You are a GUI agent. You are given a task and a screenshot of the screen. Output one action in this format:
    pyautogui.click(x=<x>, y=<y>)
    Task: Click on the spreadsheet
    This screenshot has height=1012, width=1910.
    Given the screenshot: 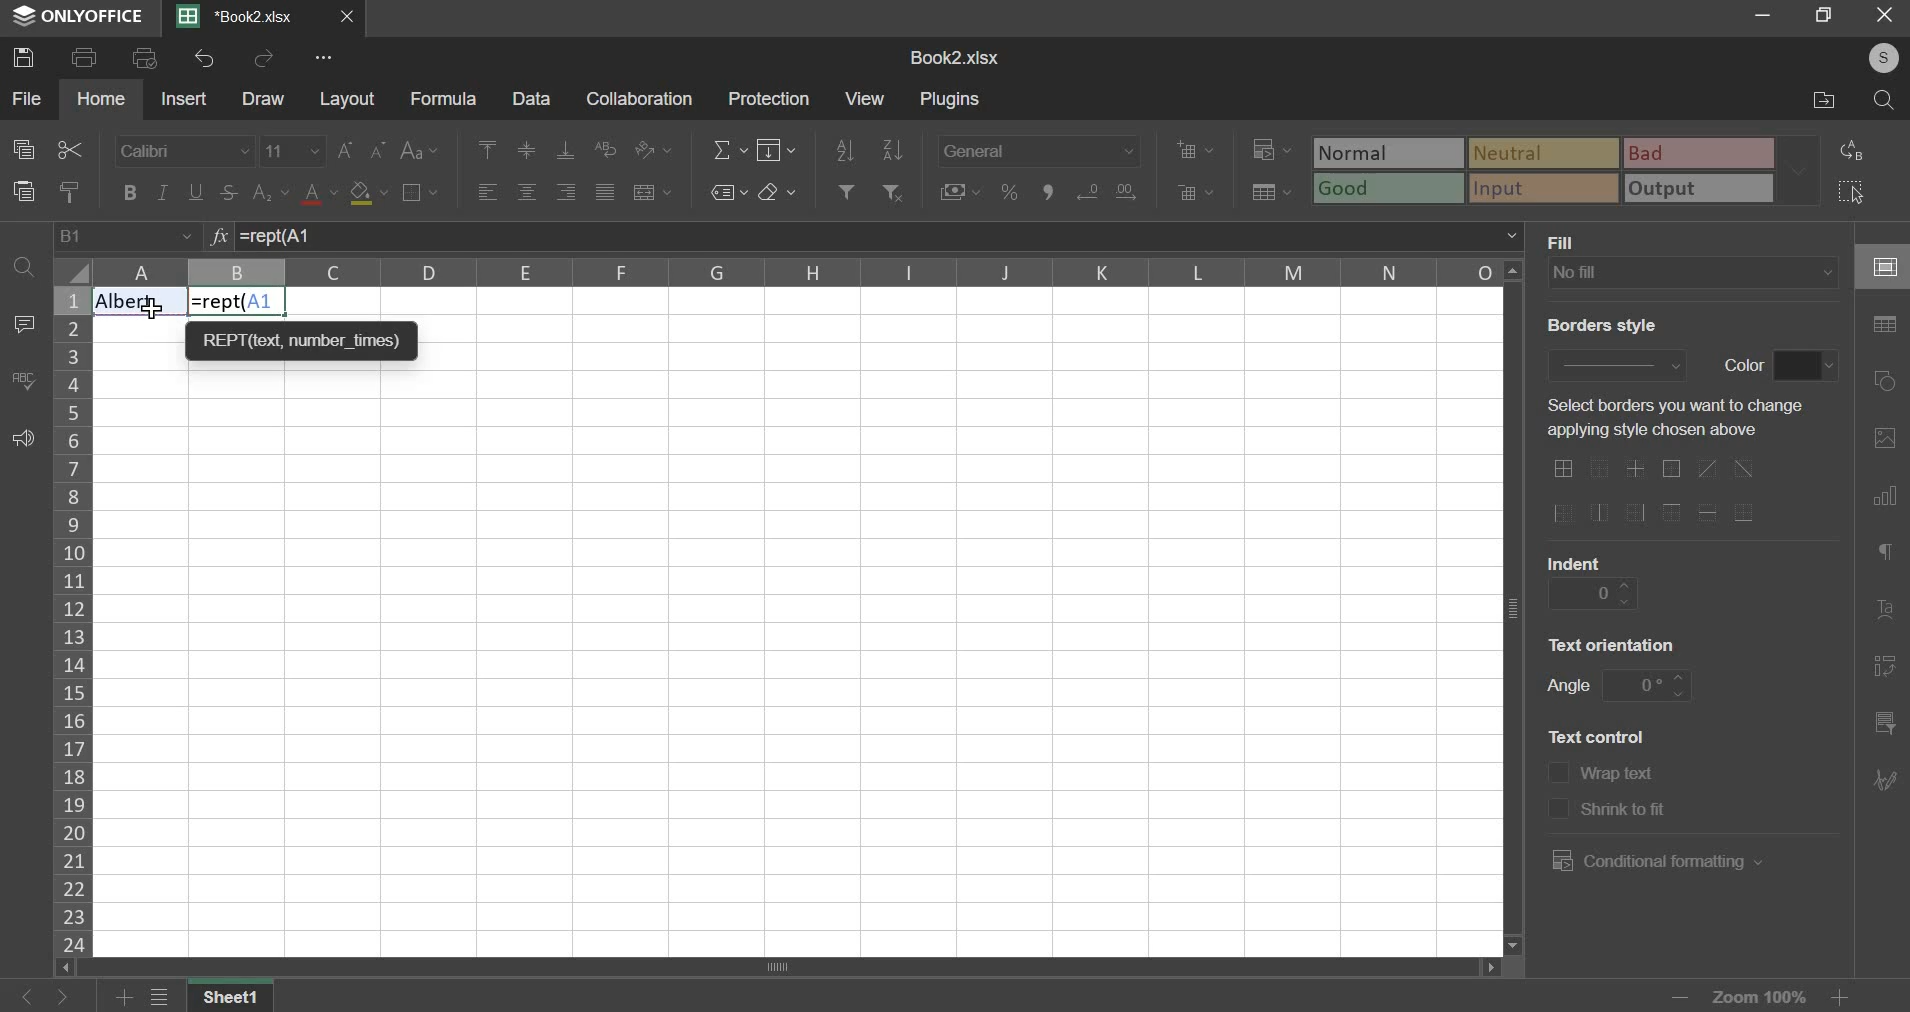 What is the action you would take?
    pyautogui.click(x=953, y=56)
    